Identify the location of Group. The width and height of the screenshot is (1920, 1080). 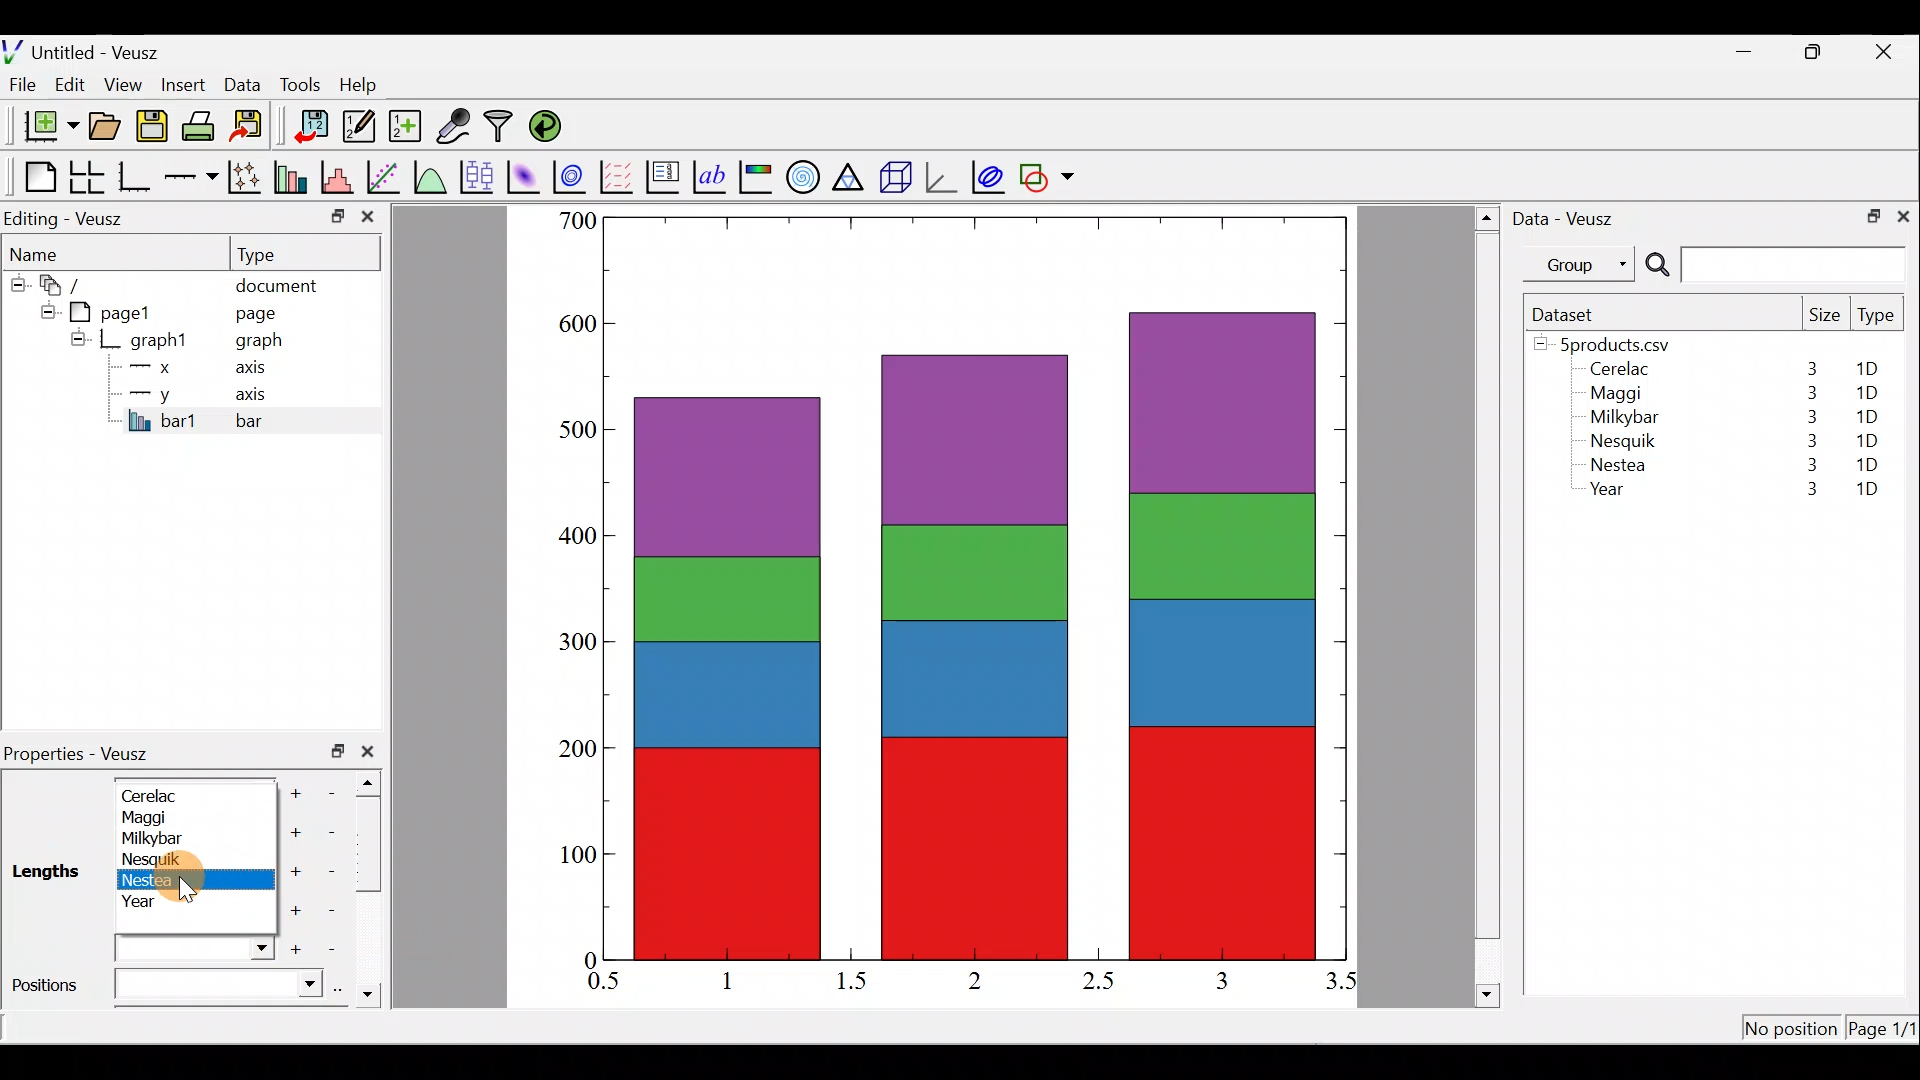
(1583, 263).